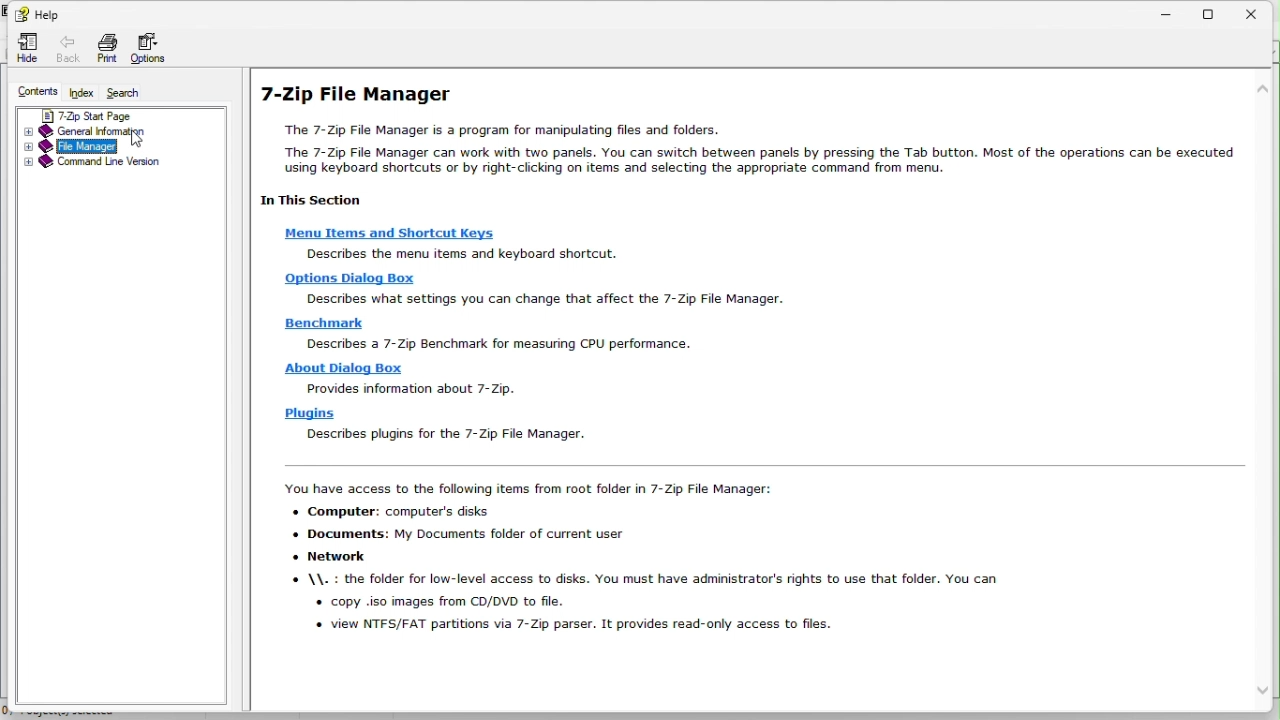  I want to click on Print, so click(107, 49).